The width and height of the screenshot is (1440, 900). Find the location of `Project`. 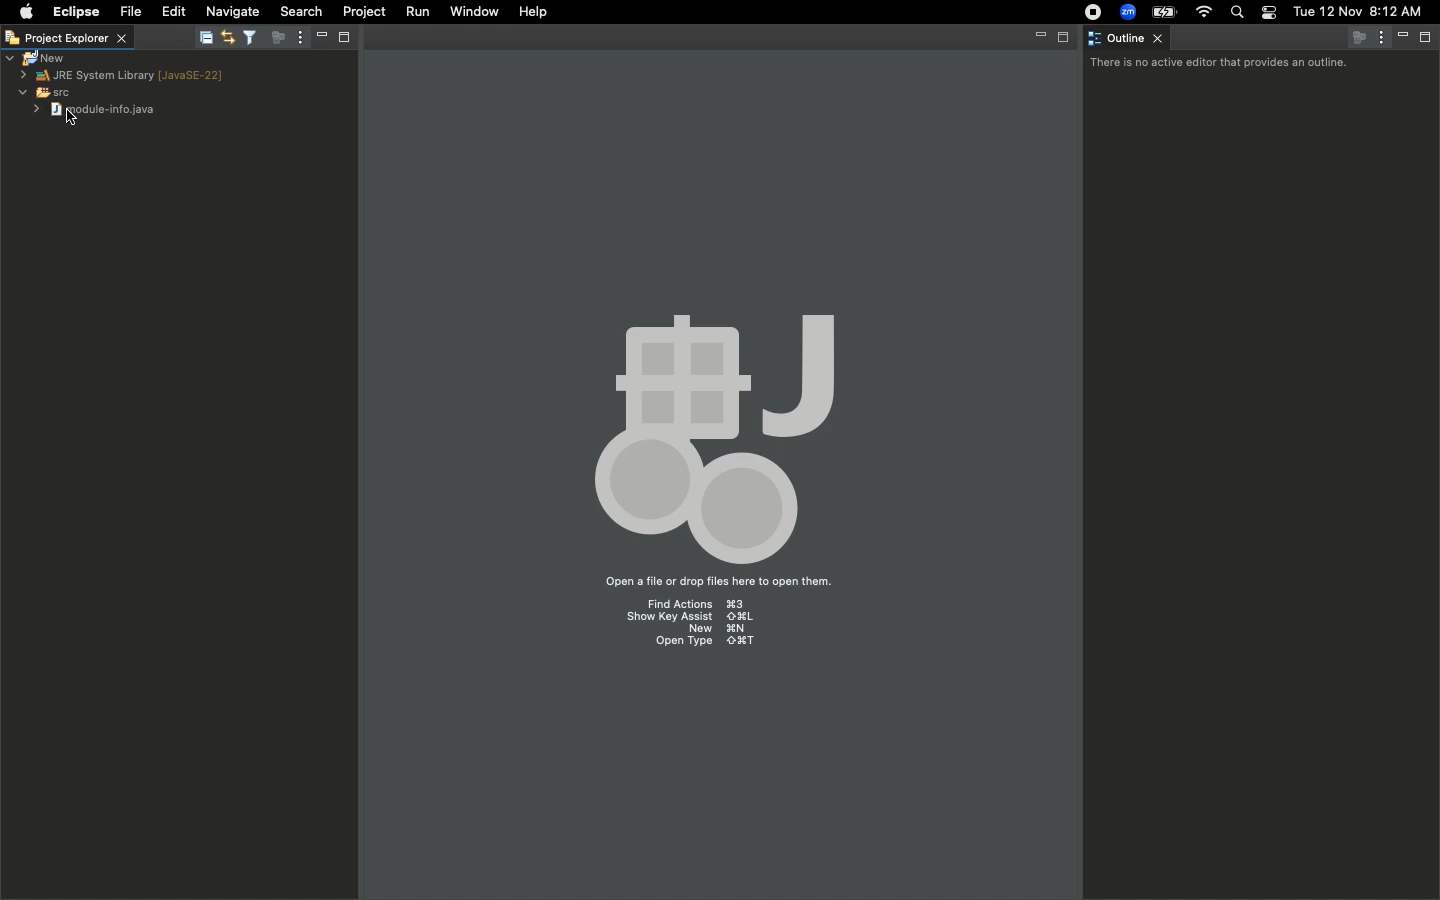

Project is located at coordinates (360, 12).